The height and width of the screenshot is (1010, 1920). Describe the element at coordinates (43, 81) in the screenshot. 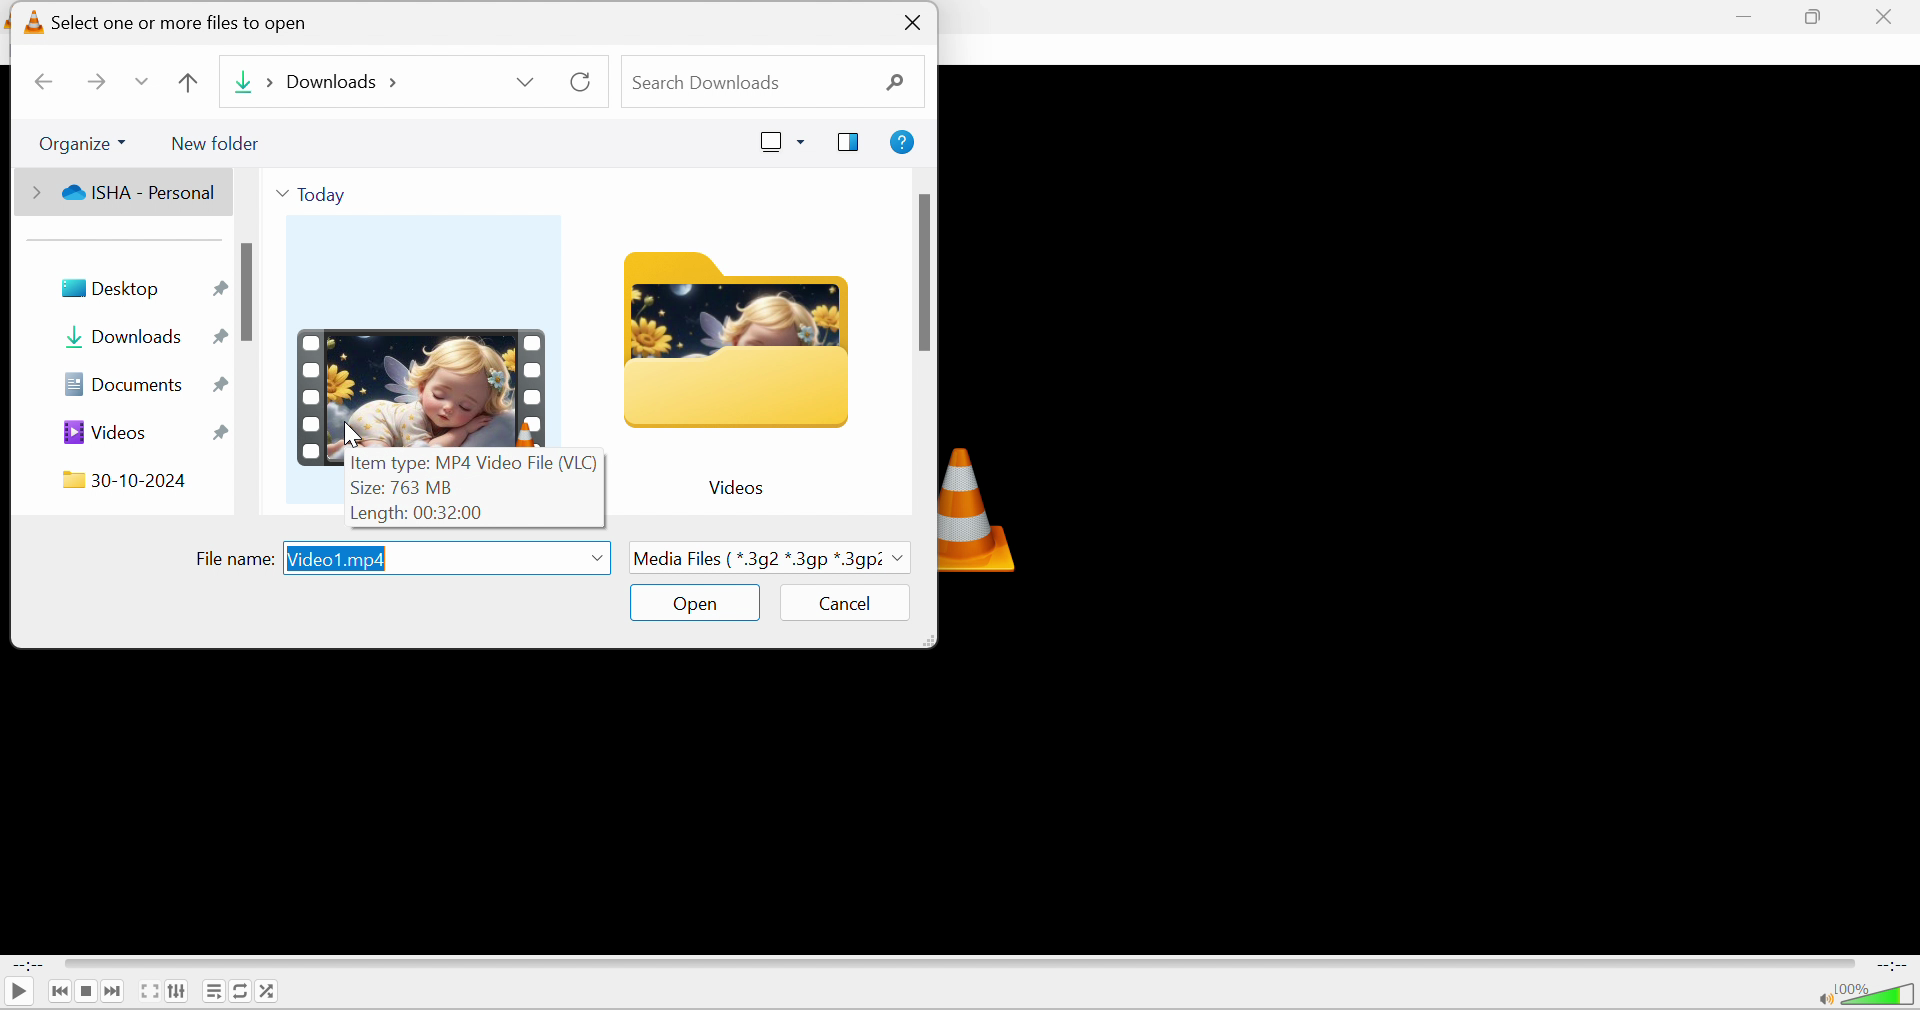

I see `Back` at that location.